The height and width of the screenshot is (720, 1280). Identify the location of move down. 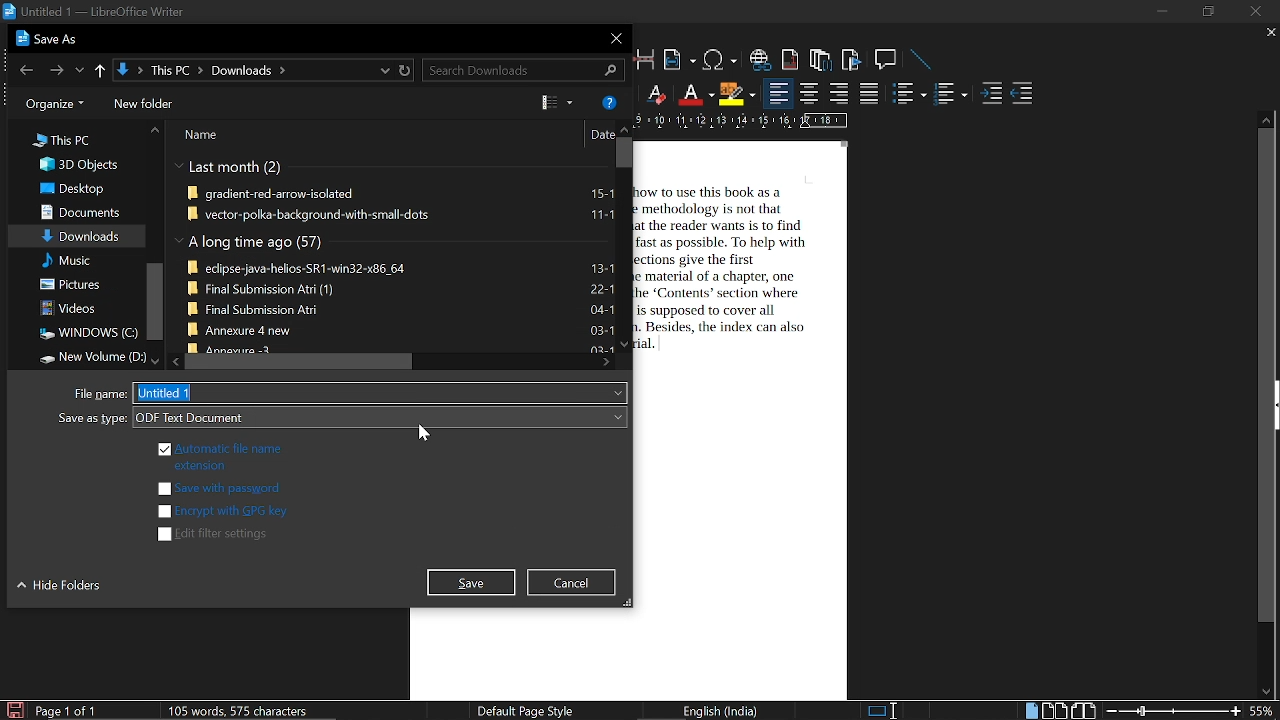
(625, 343).